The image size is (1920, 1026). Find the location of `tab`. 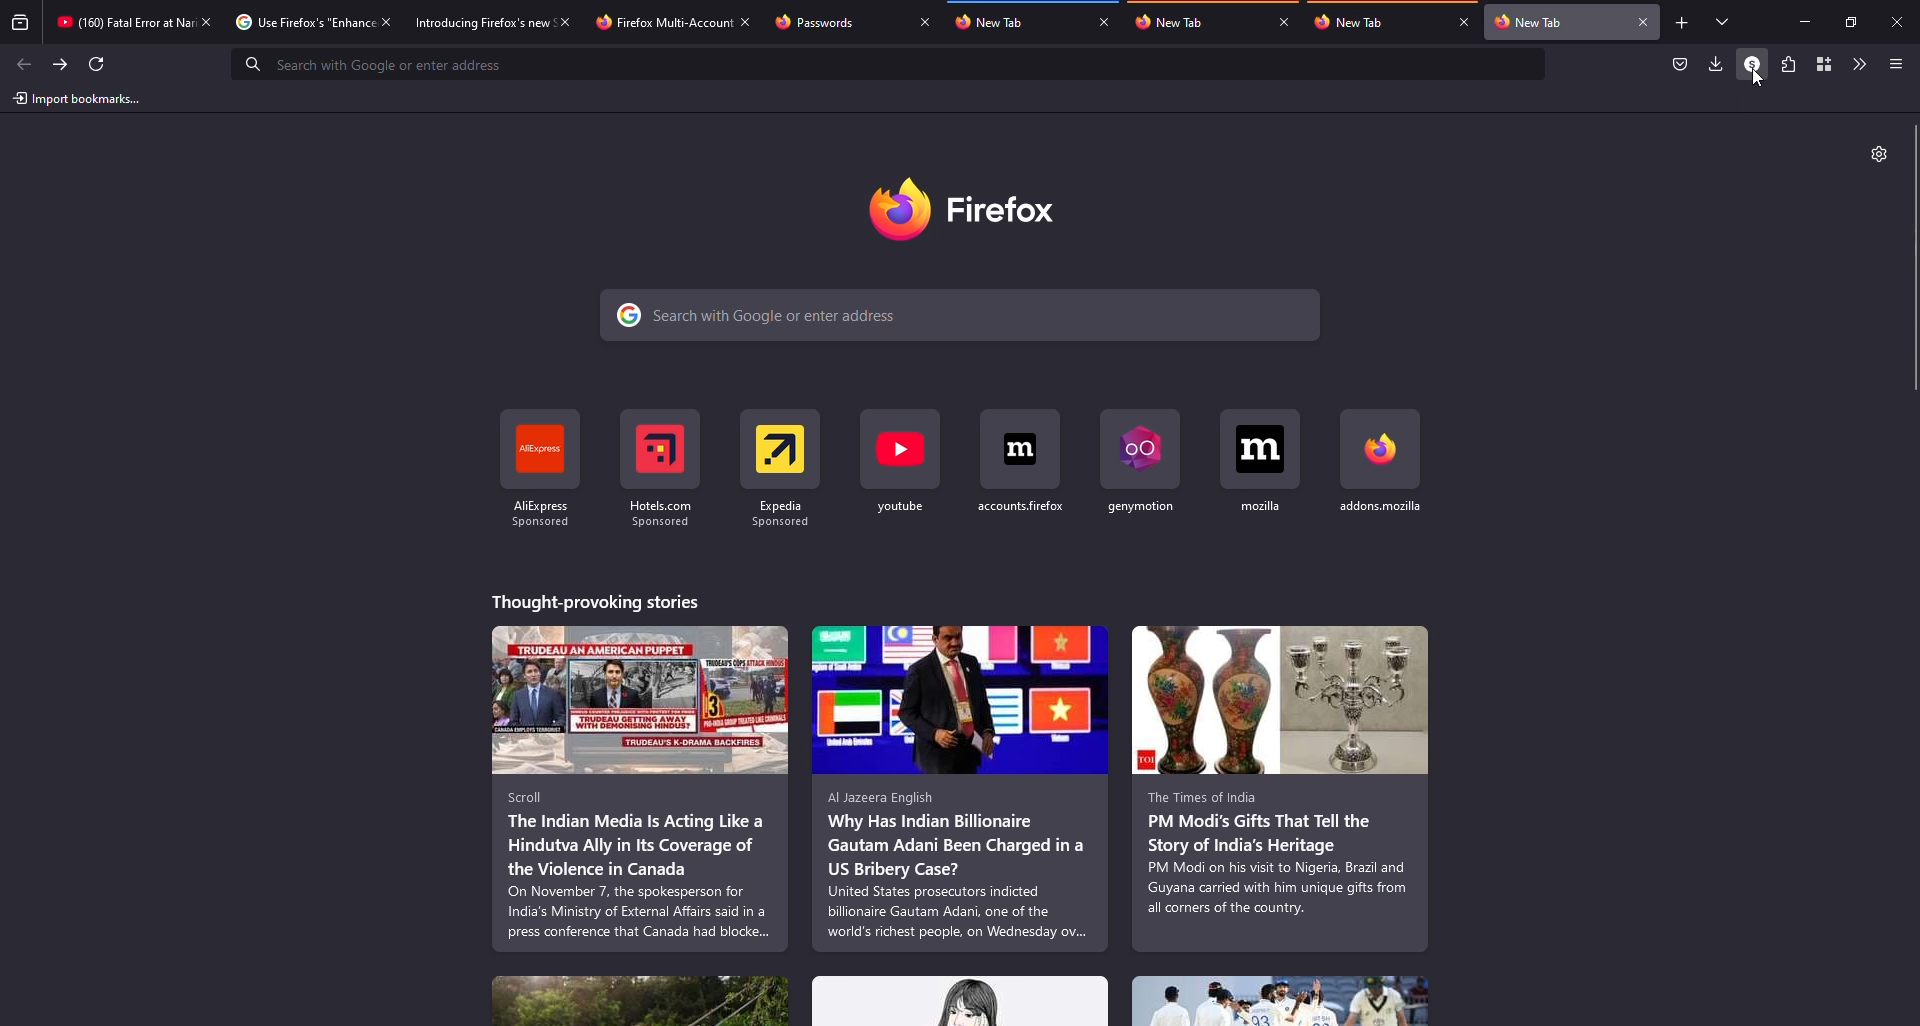

tab is located at coordinates (1531, 21).